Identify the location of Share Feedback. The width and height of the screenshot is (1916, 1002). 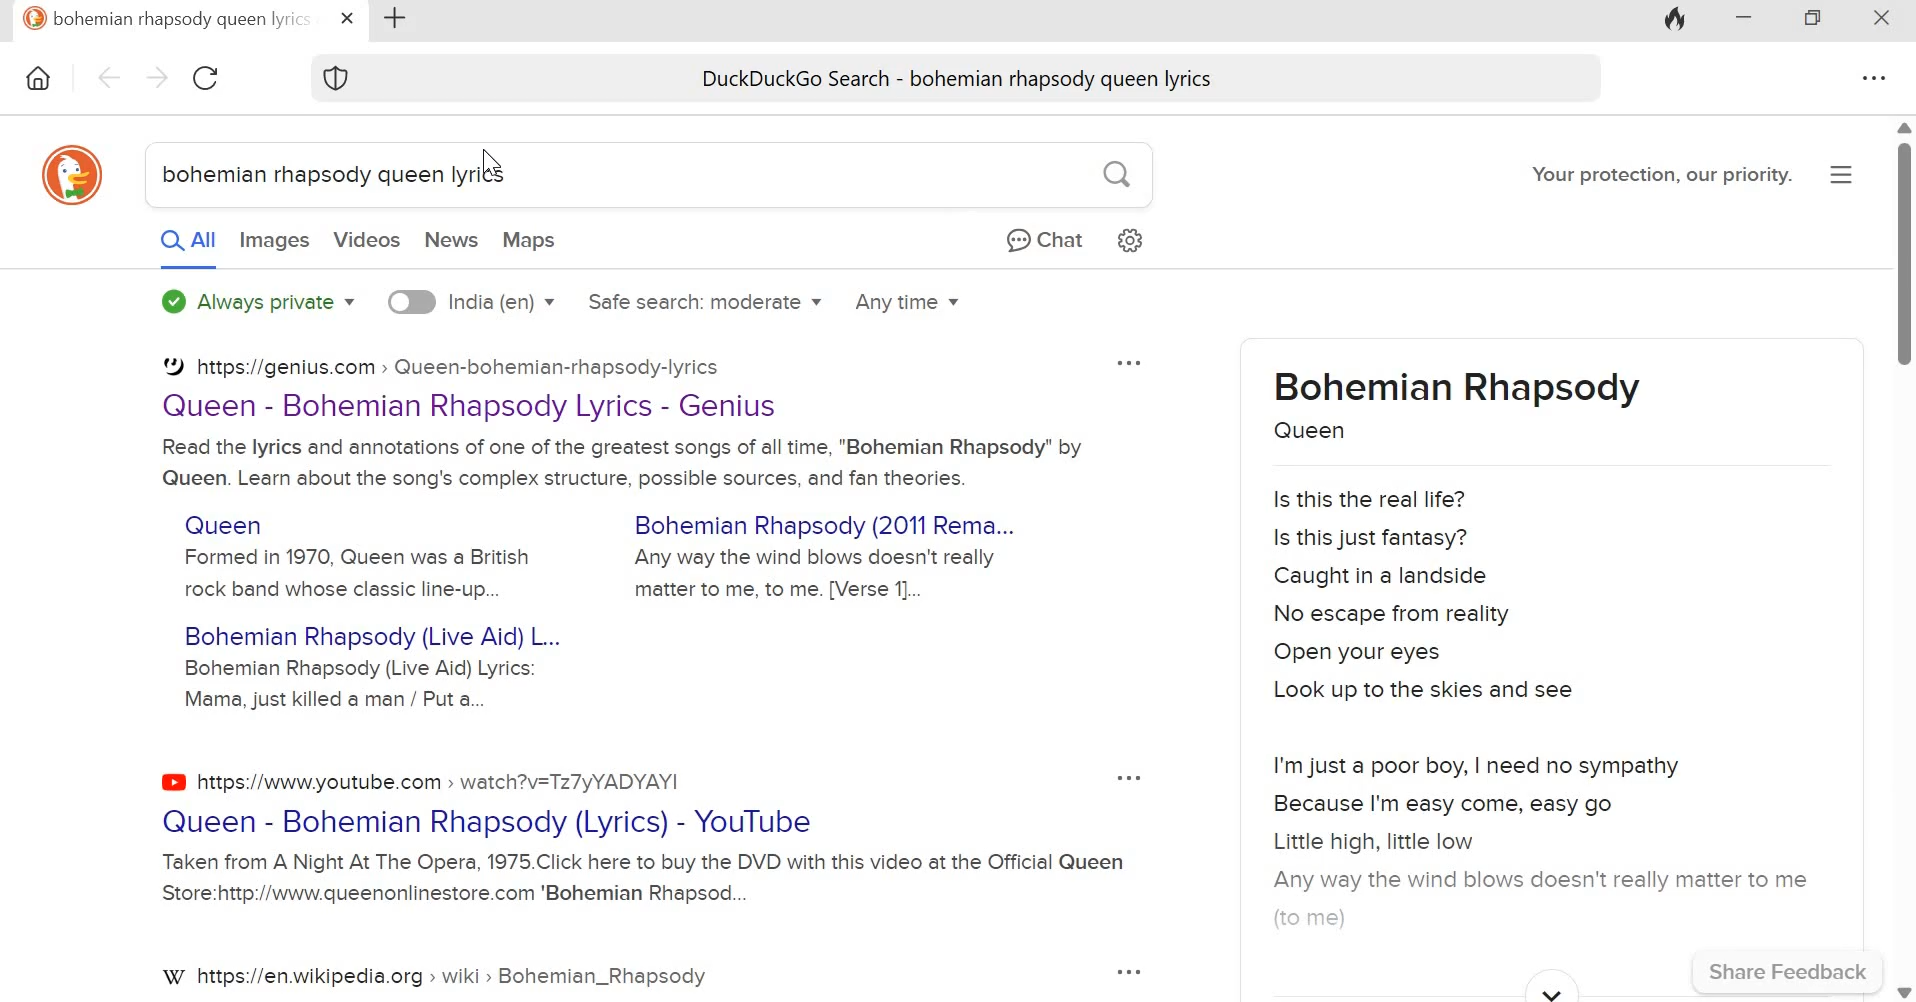
(1787, 974).